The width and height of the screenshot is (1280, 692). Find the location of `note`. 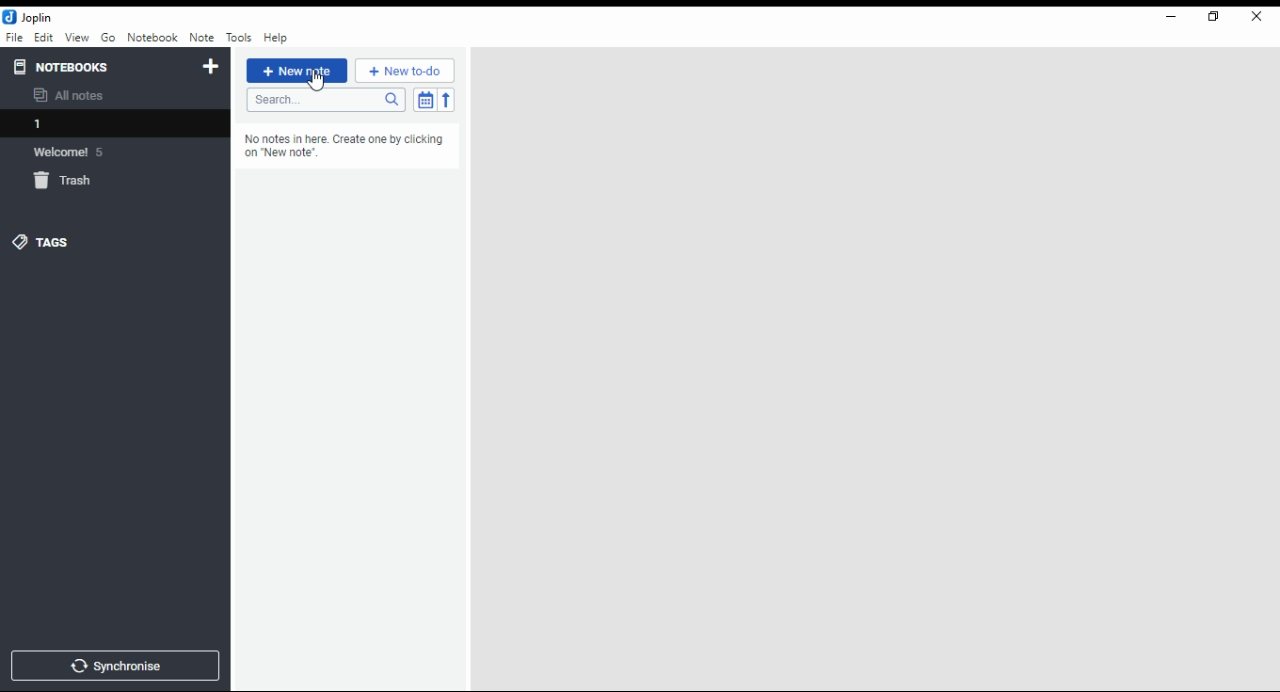

note is located at coordinates (200, 38).